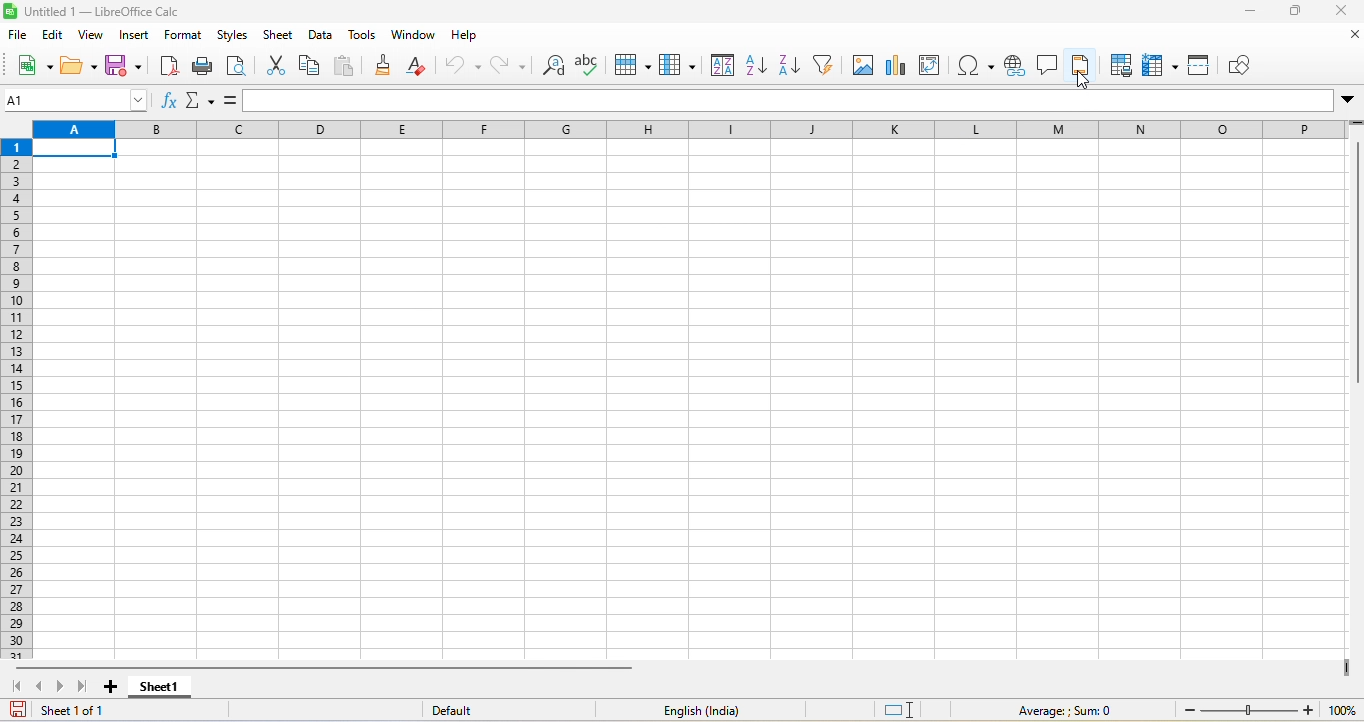  I want to click on styles, so click(233, 38).